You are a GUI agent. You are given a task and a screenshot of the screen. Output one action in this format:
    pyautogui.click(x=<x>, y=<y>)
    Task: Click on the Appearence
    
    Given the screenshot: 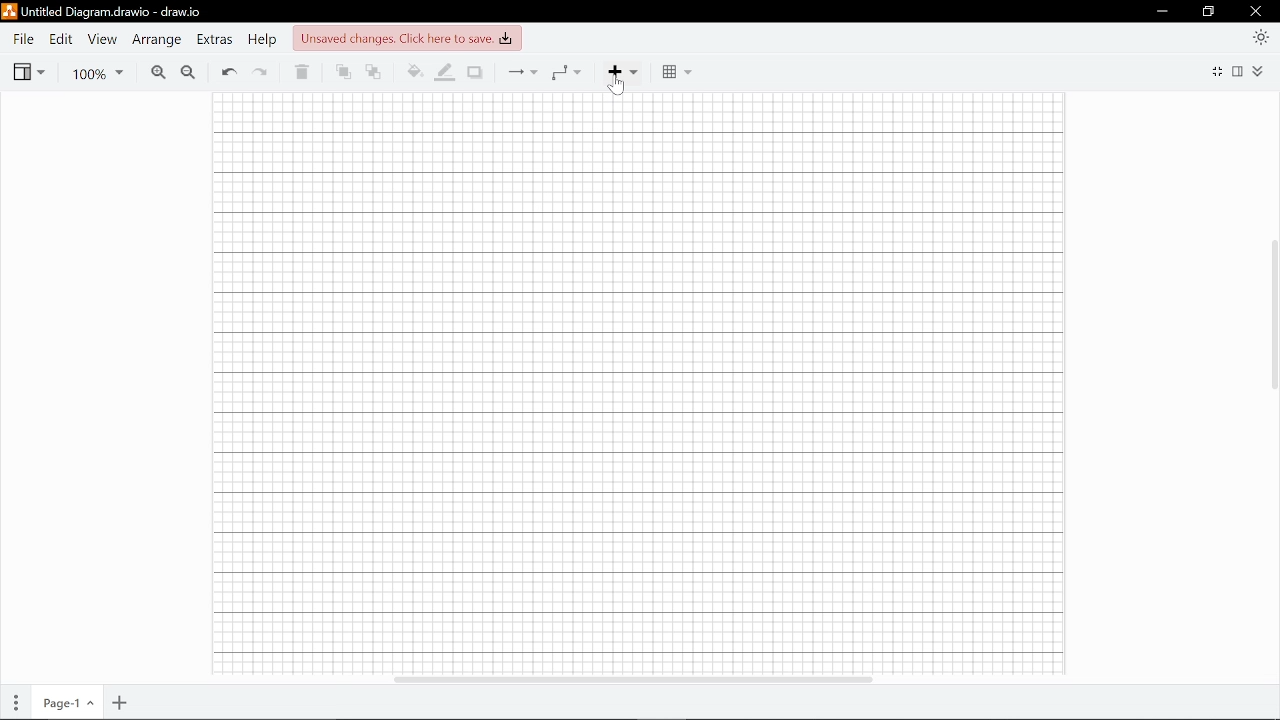 What is the action you would take?
    pyautogui.click(x=1262, y=37)
    